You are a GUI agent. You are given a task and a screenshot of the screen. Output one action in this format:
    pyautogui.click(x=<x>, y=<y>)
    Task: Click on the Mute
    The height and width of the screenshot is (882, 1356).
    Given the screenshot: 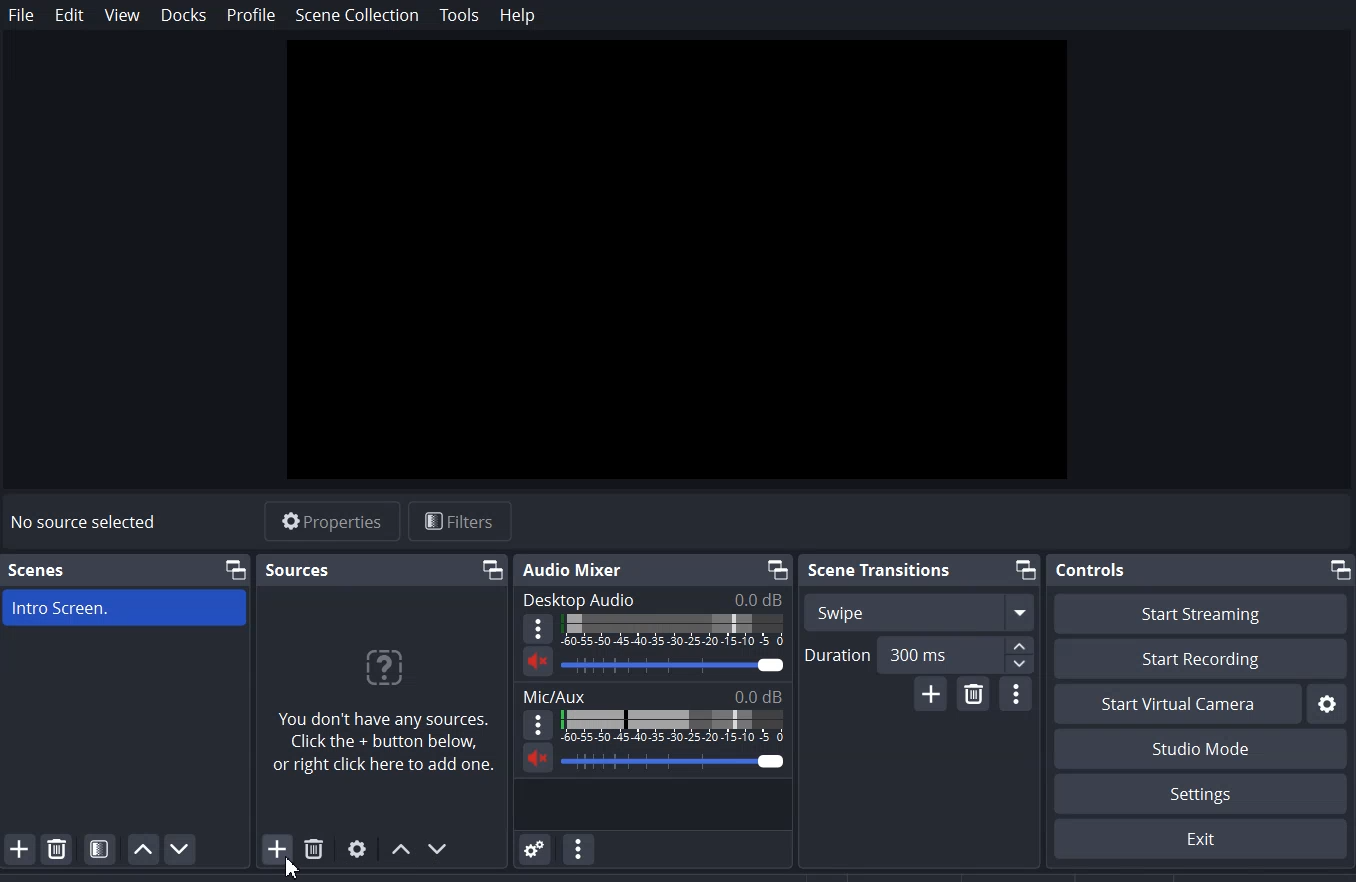 What is the action you would take?
    pyautogui.click(x=536, y=661)
    